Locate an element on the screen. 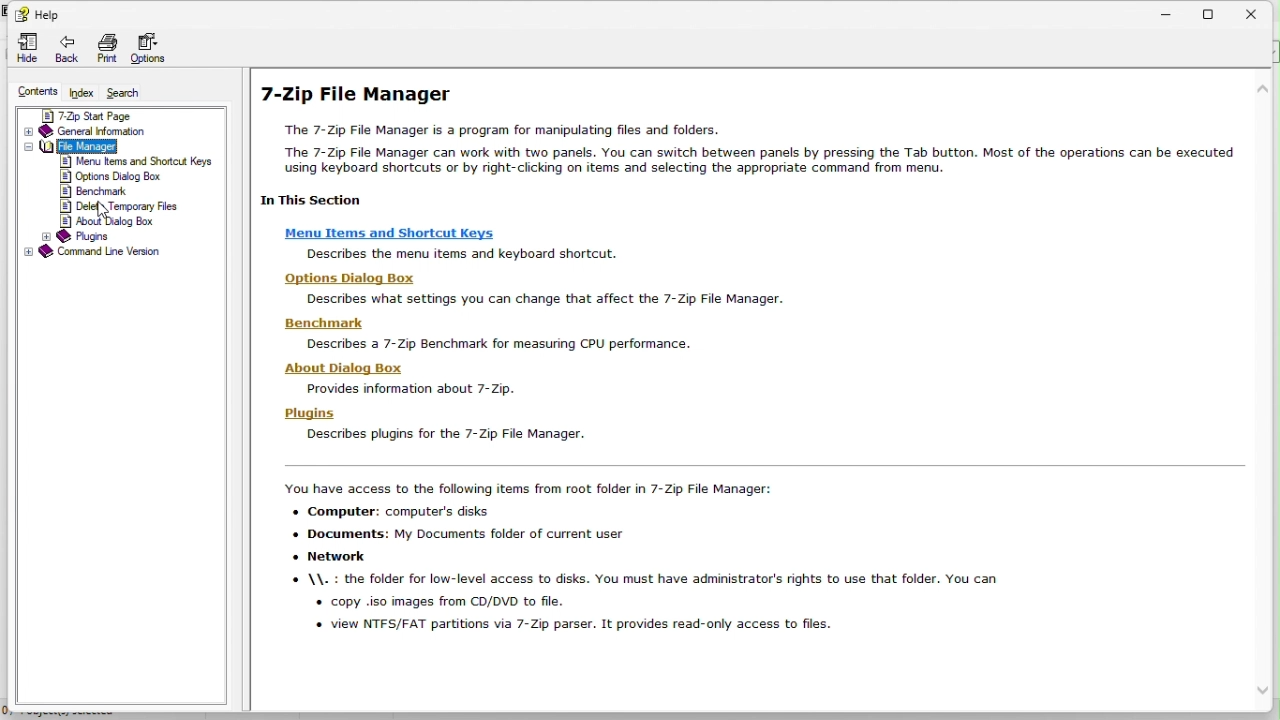 Image resolution: width=1280 pixels, height=720 pixels. Minimize is located at coordinates (1172, 10).